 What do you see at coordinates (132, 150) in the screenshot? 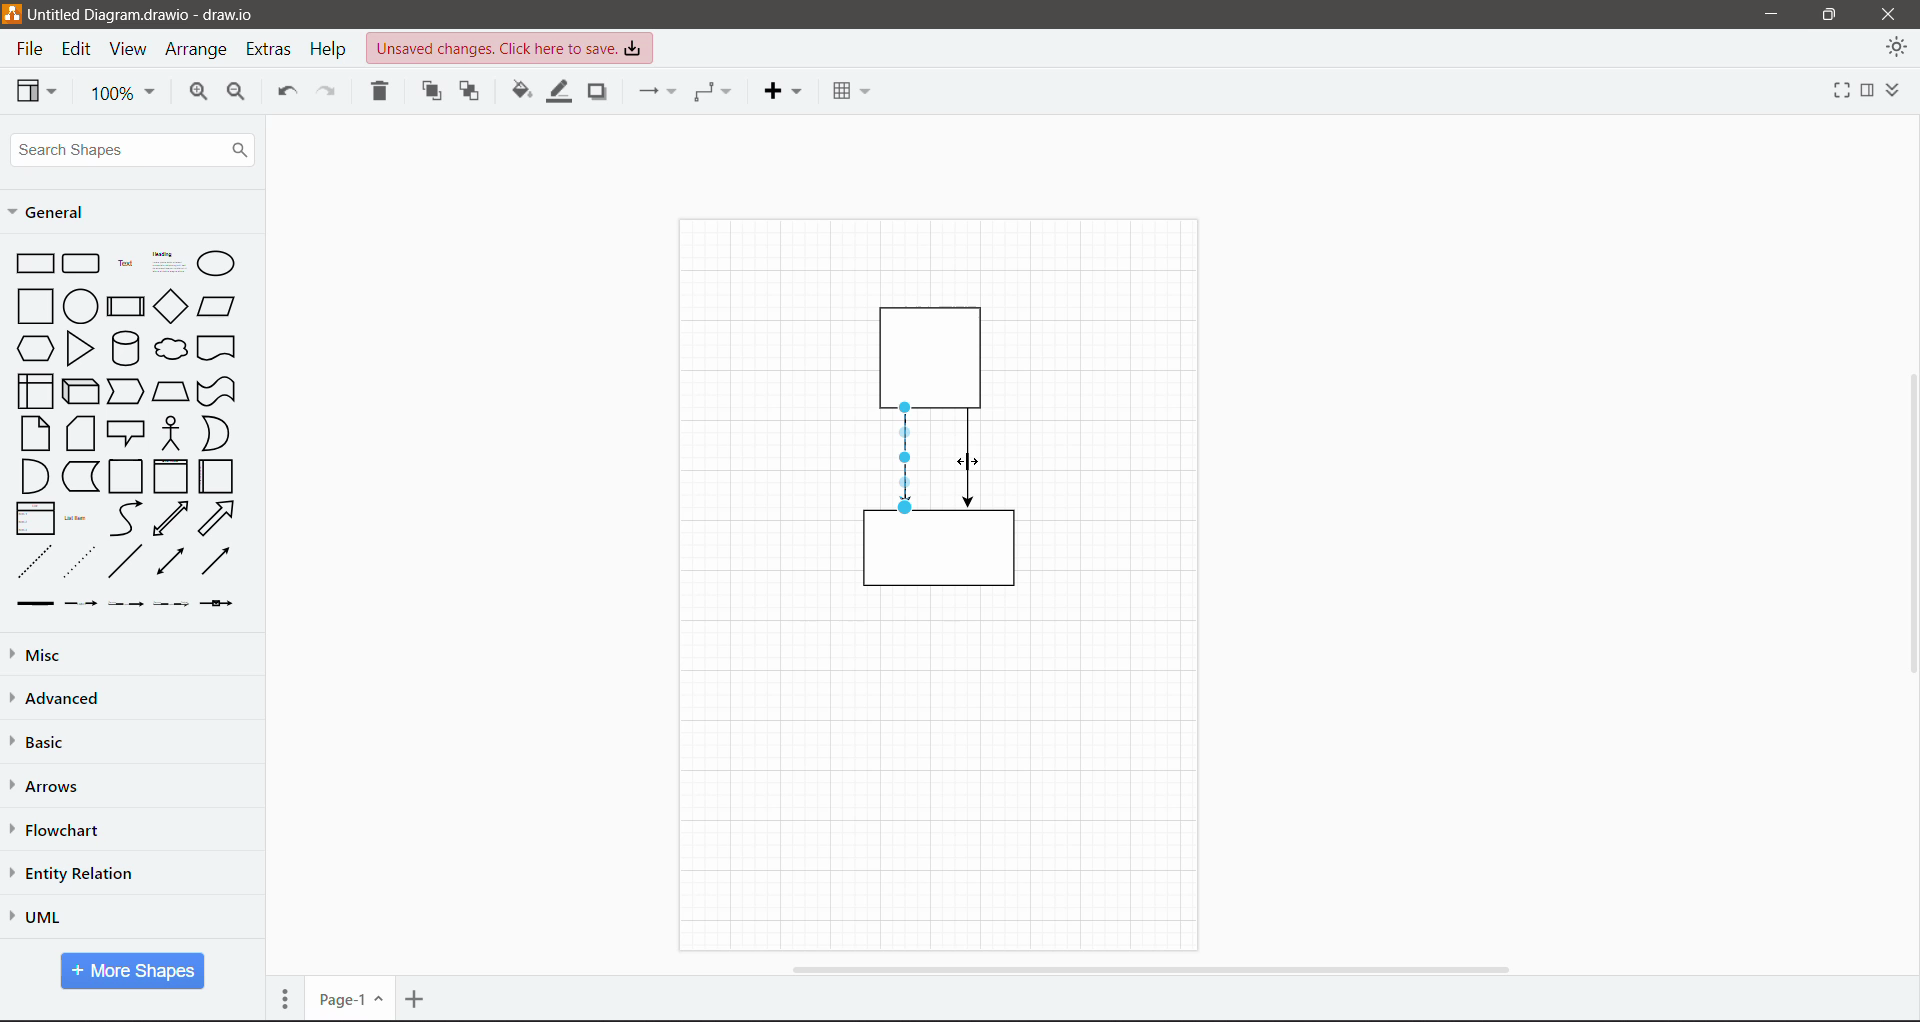
I see `Search Shapes` at bounding box center [132, 150].